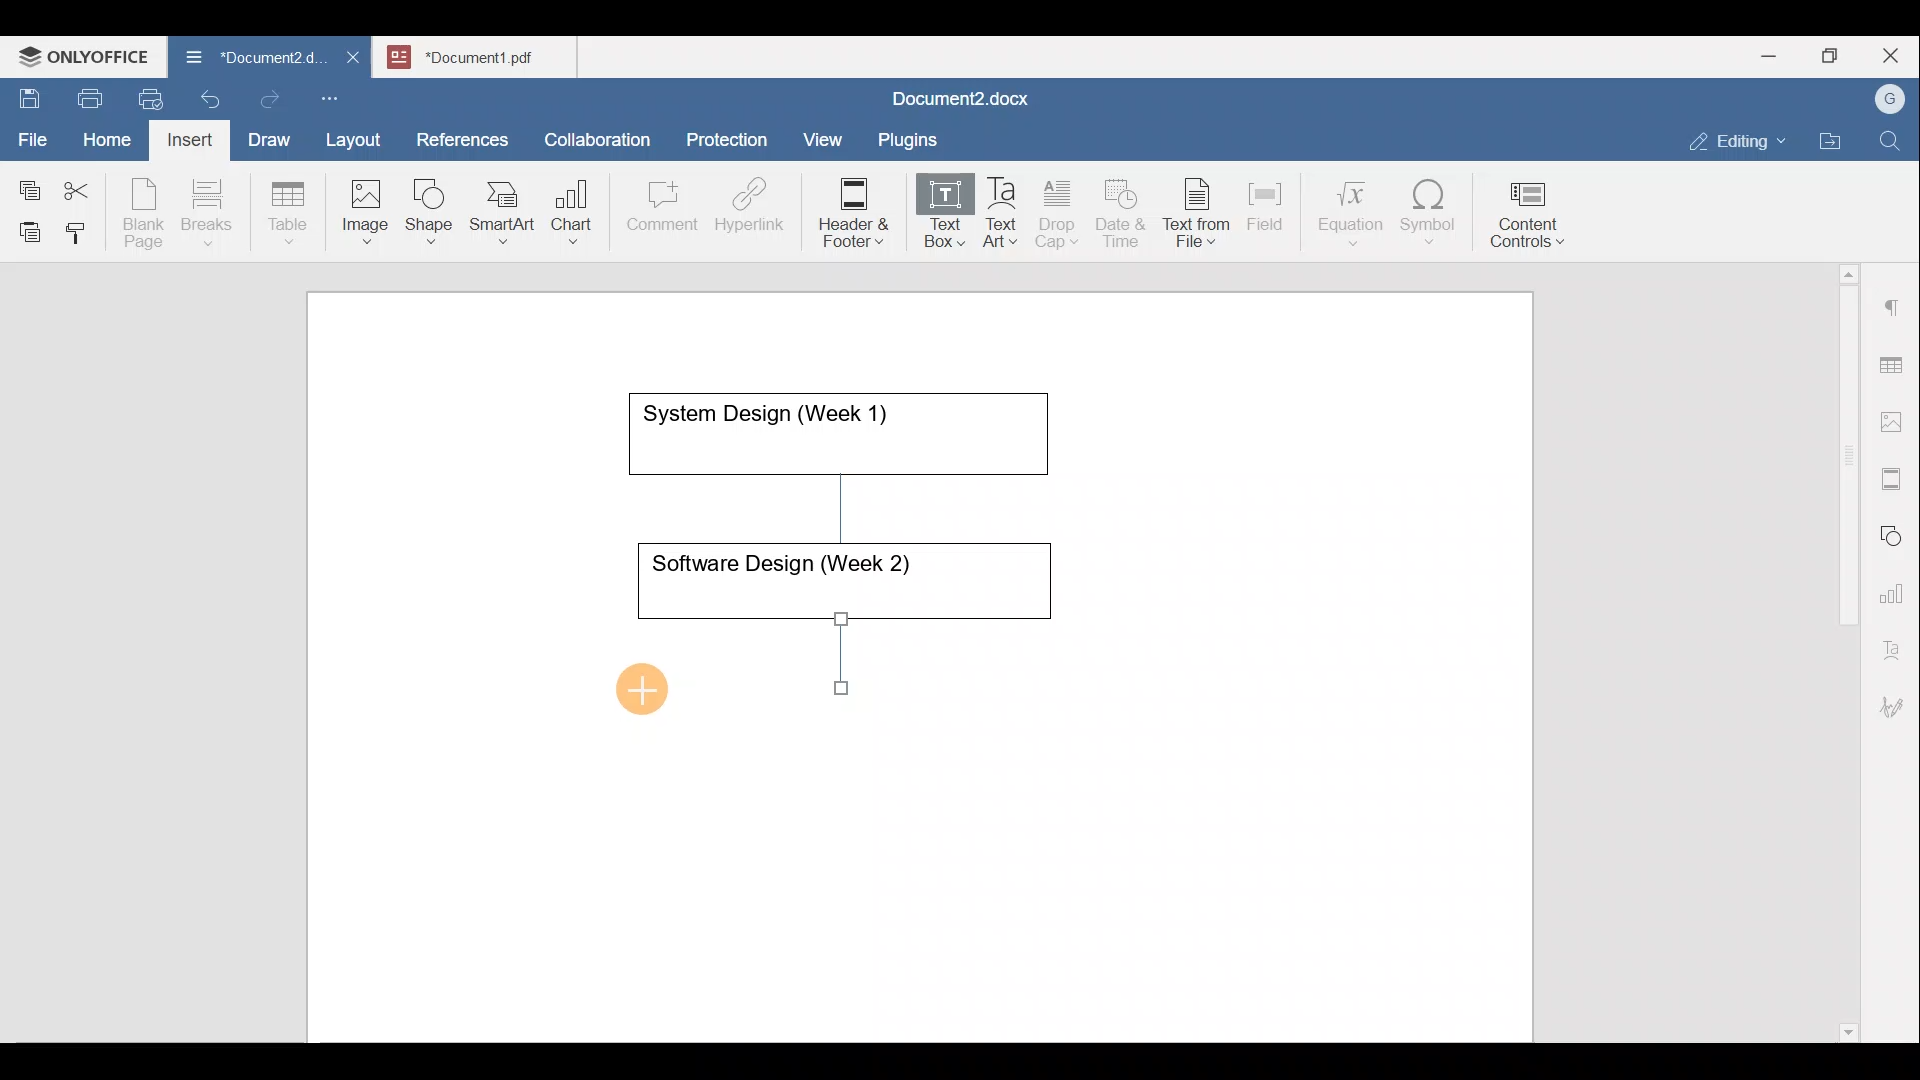 Image resolution: width=1920 pixels, height=1080 pixels. What do you see at coordinates (1429, 218) in the screenshot?
I see `Symbol` at bounding box center [1429, 218].